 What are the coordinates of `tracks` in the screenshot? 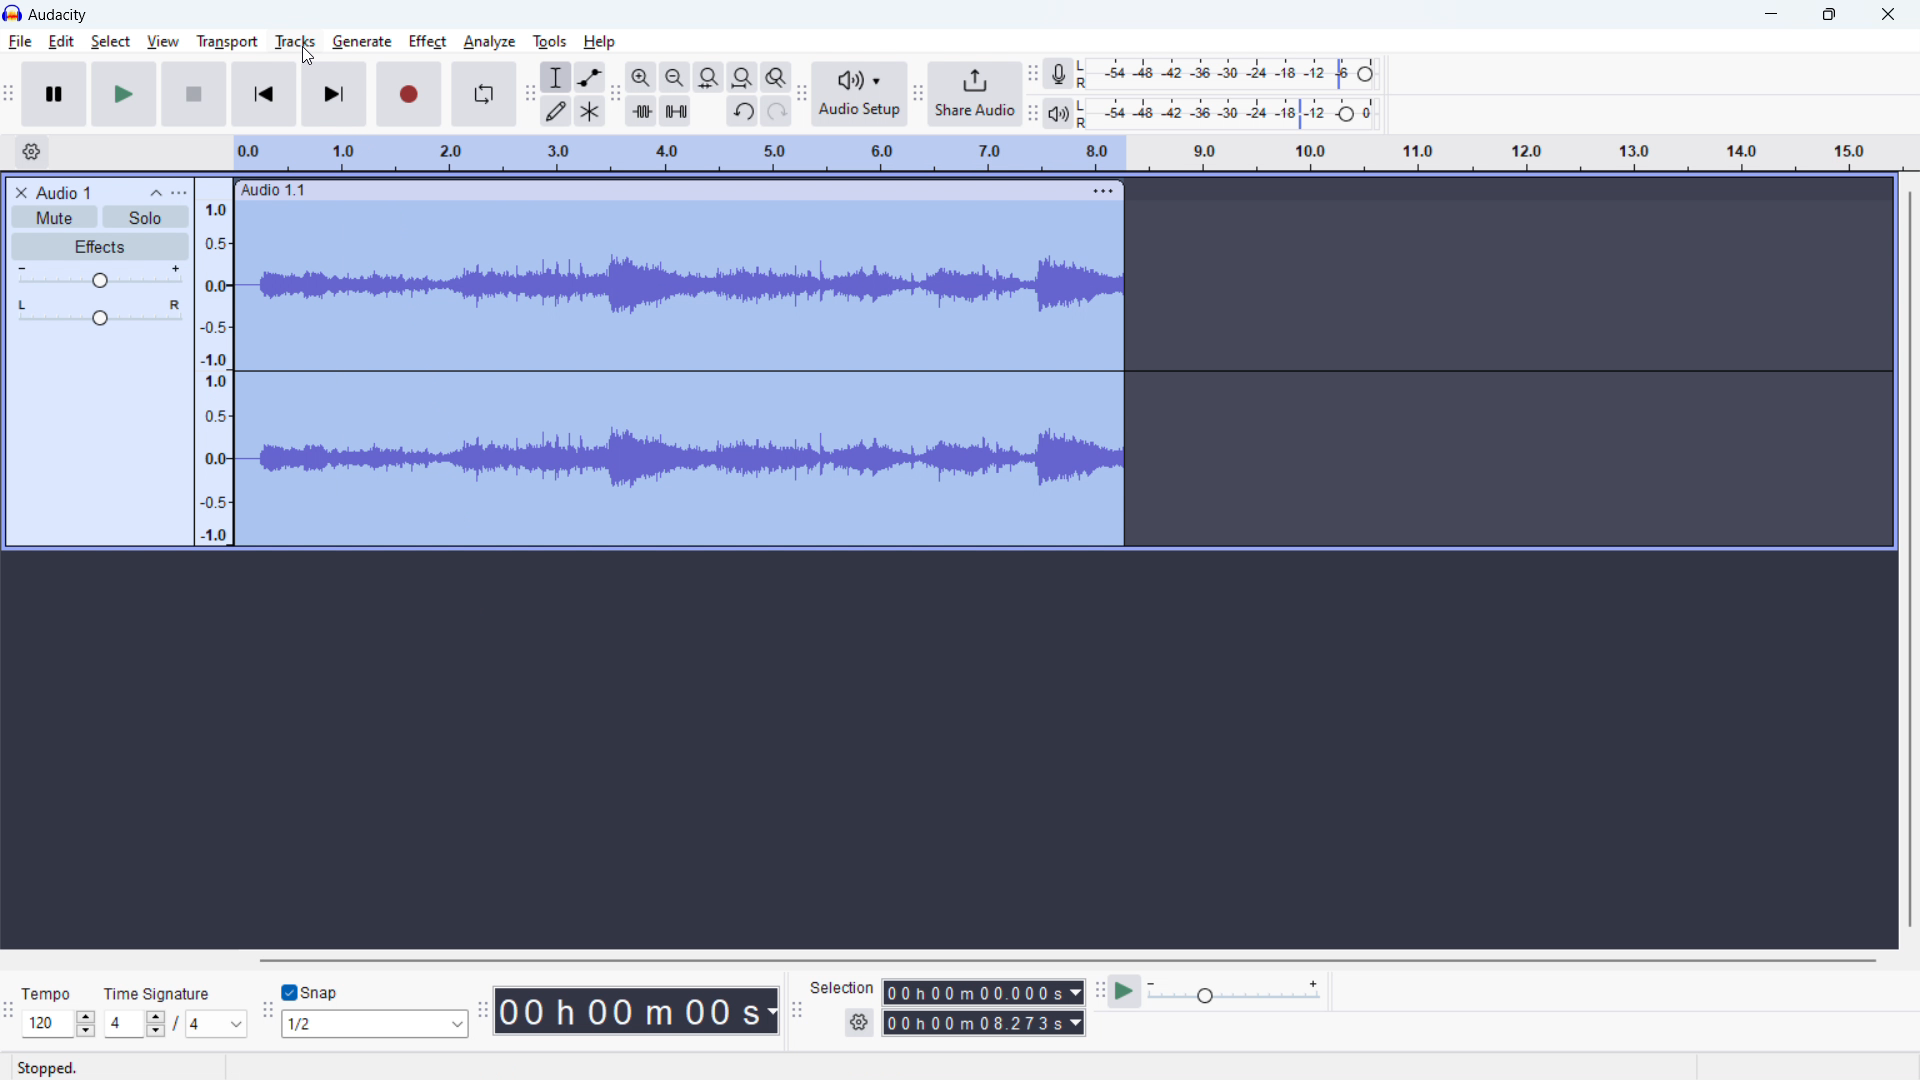 It's located at (296, 42).